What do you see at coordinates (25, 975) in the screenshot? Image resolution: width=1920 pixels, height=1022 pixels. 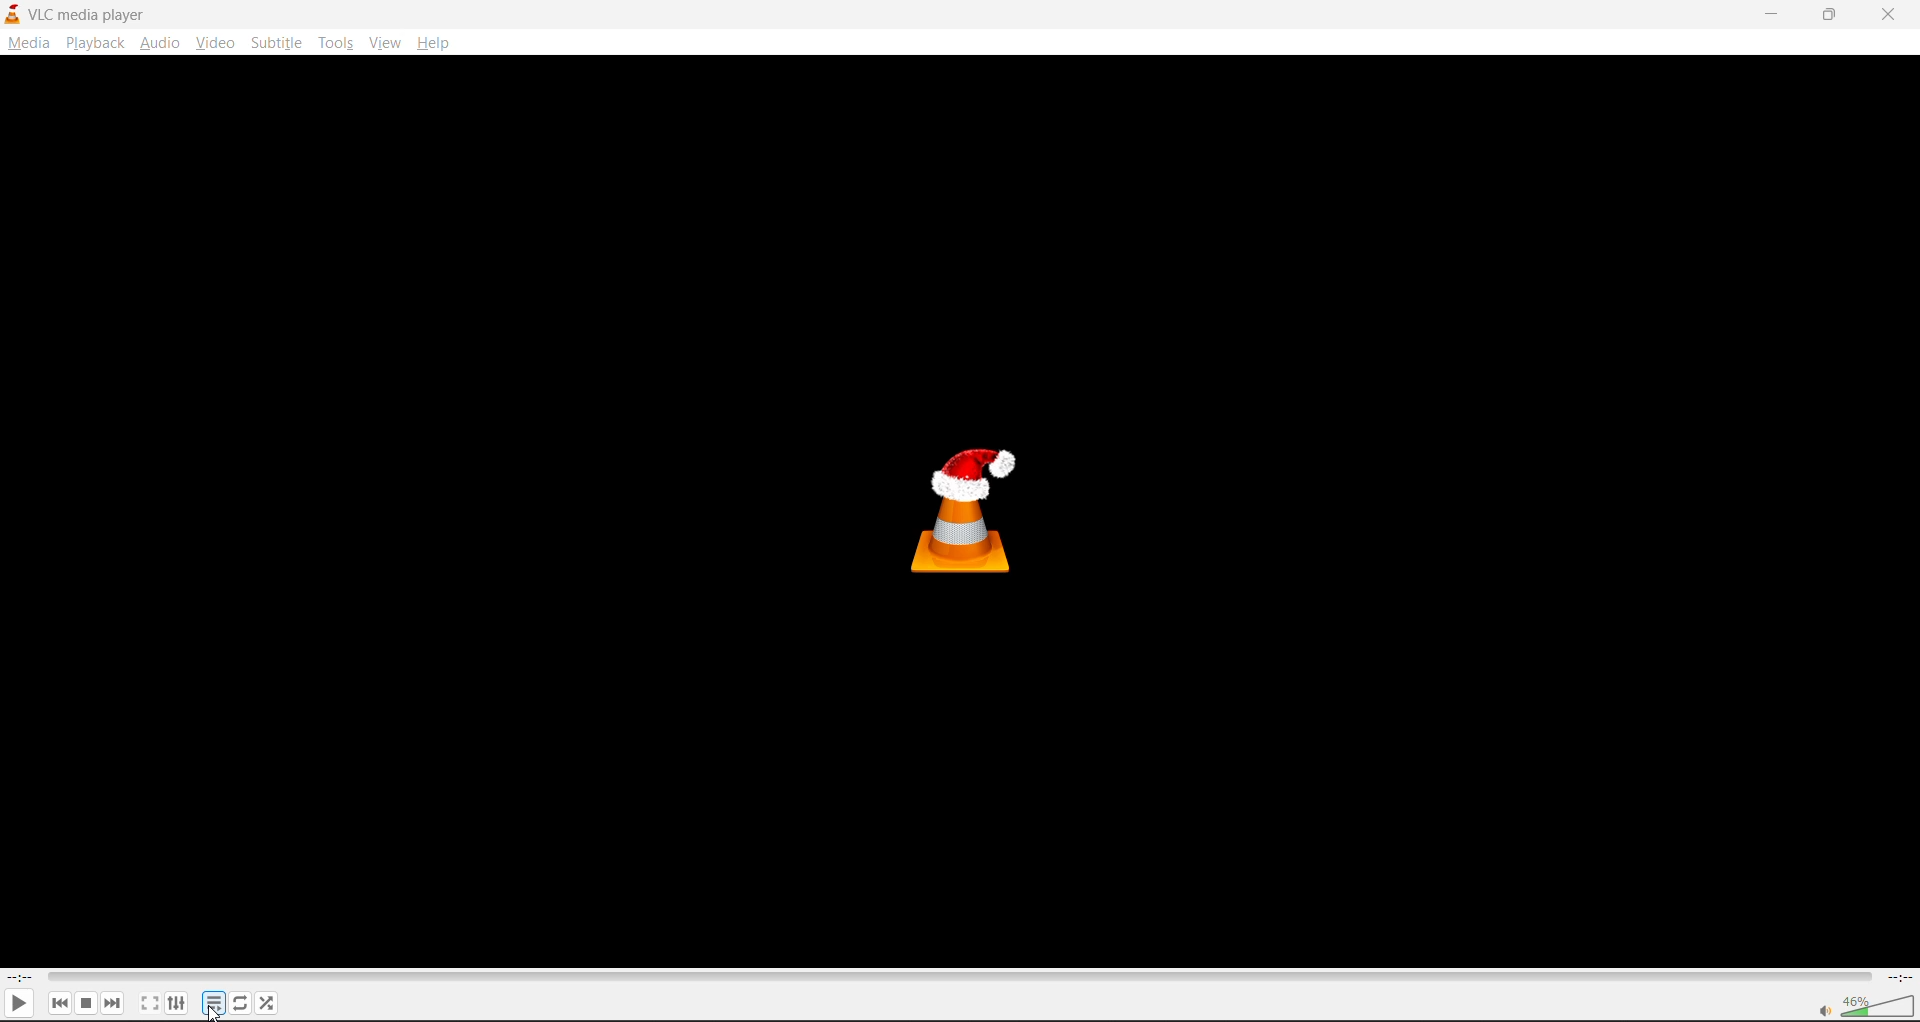 I see `current track time` at bounding box center [25, 975].